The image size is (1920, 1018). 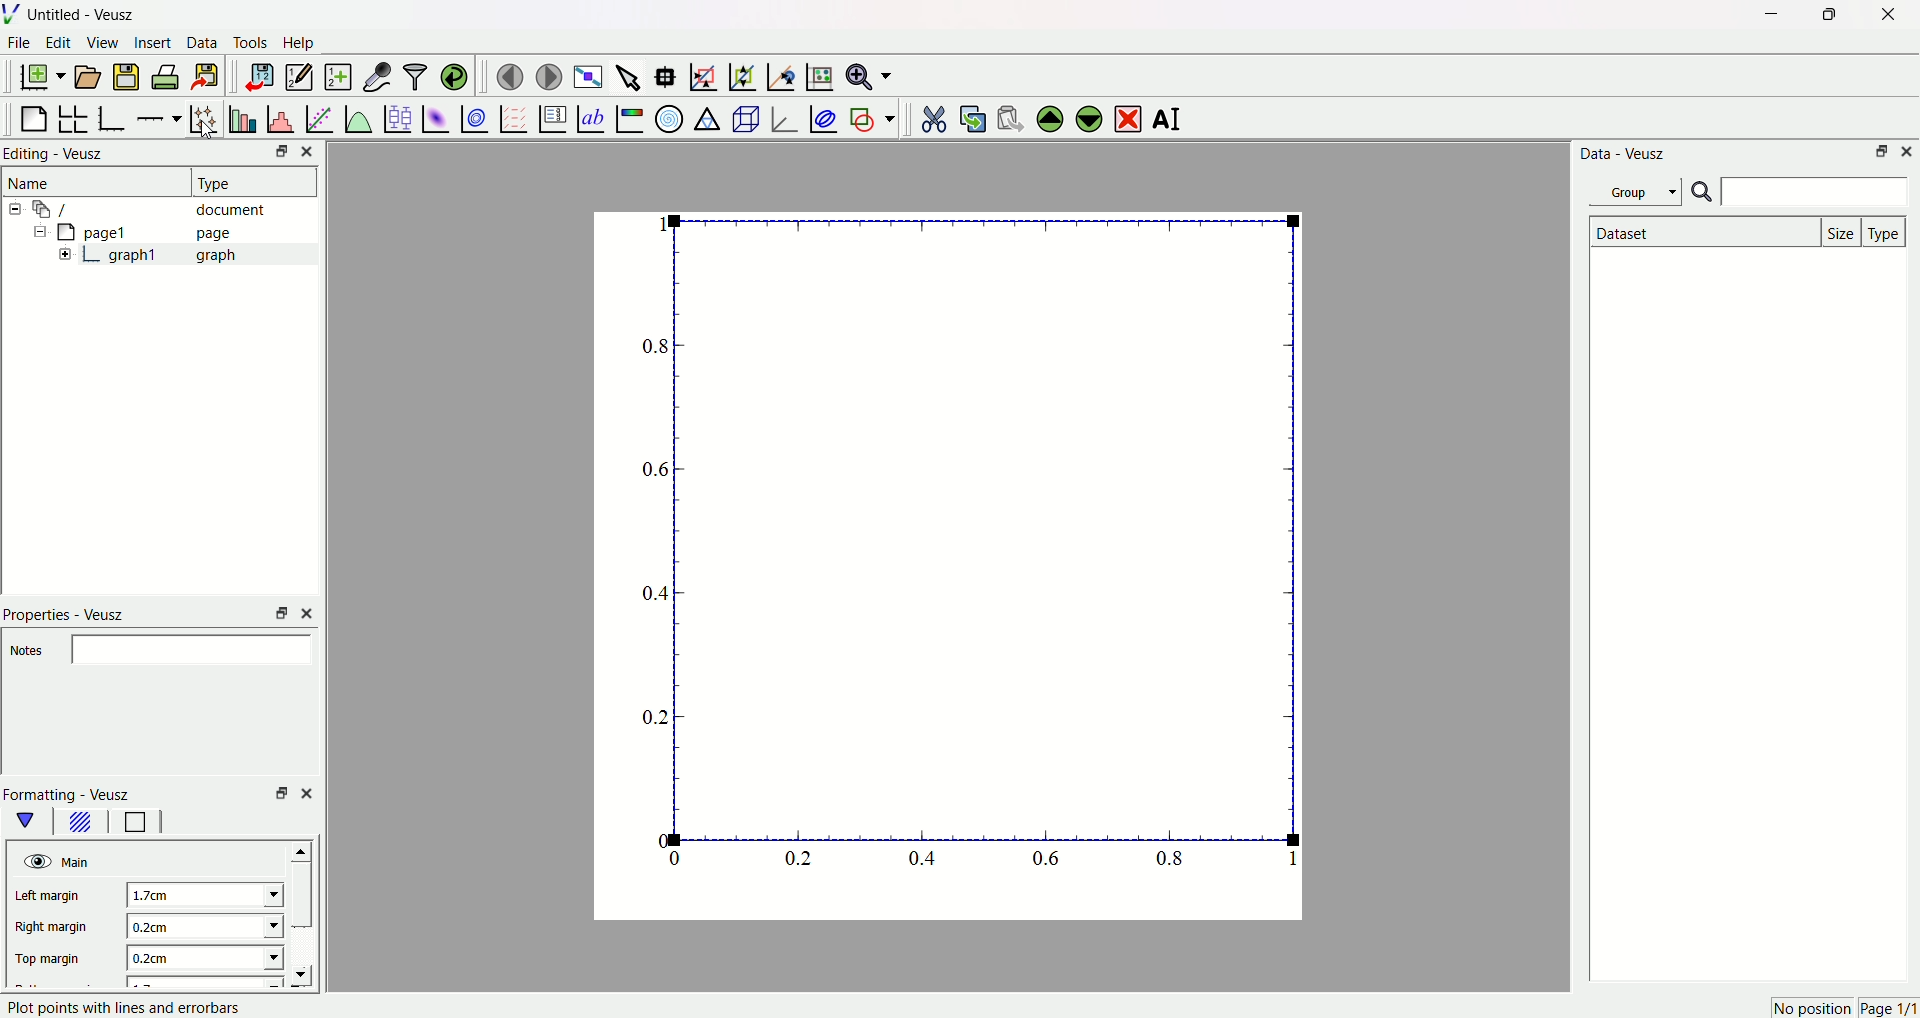 What do you see at coordinates (871, 118) in the screenshot?
I see `add a shape ` at bounding box center [871, 118].